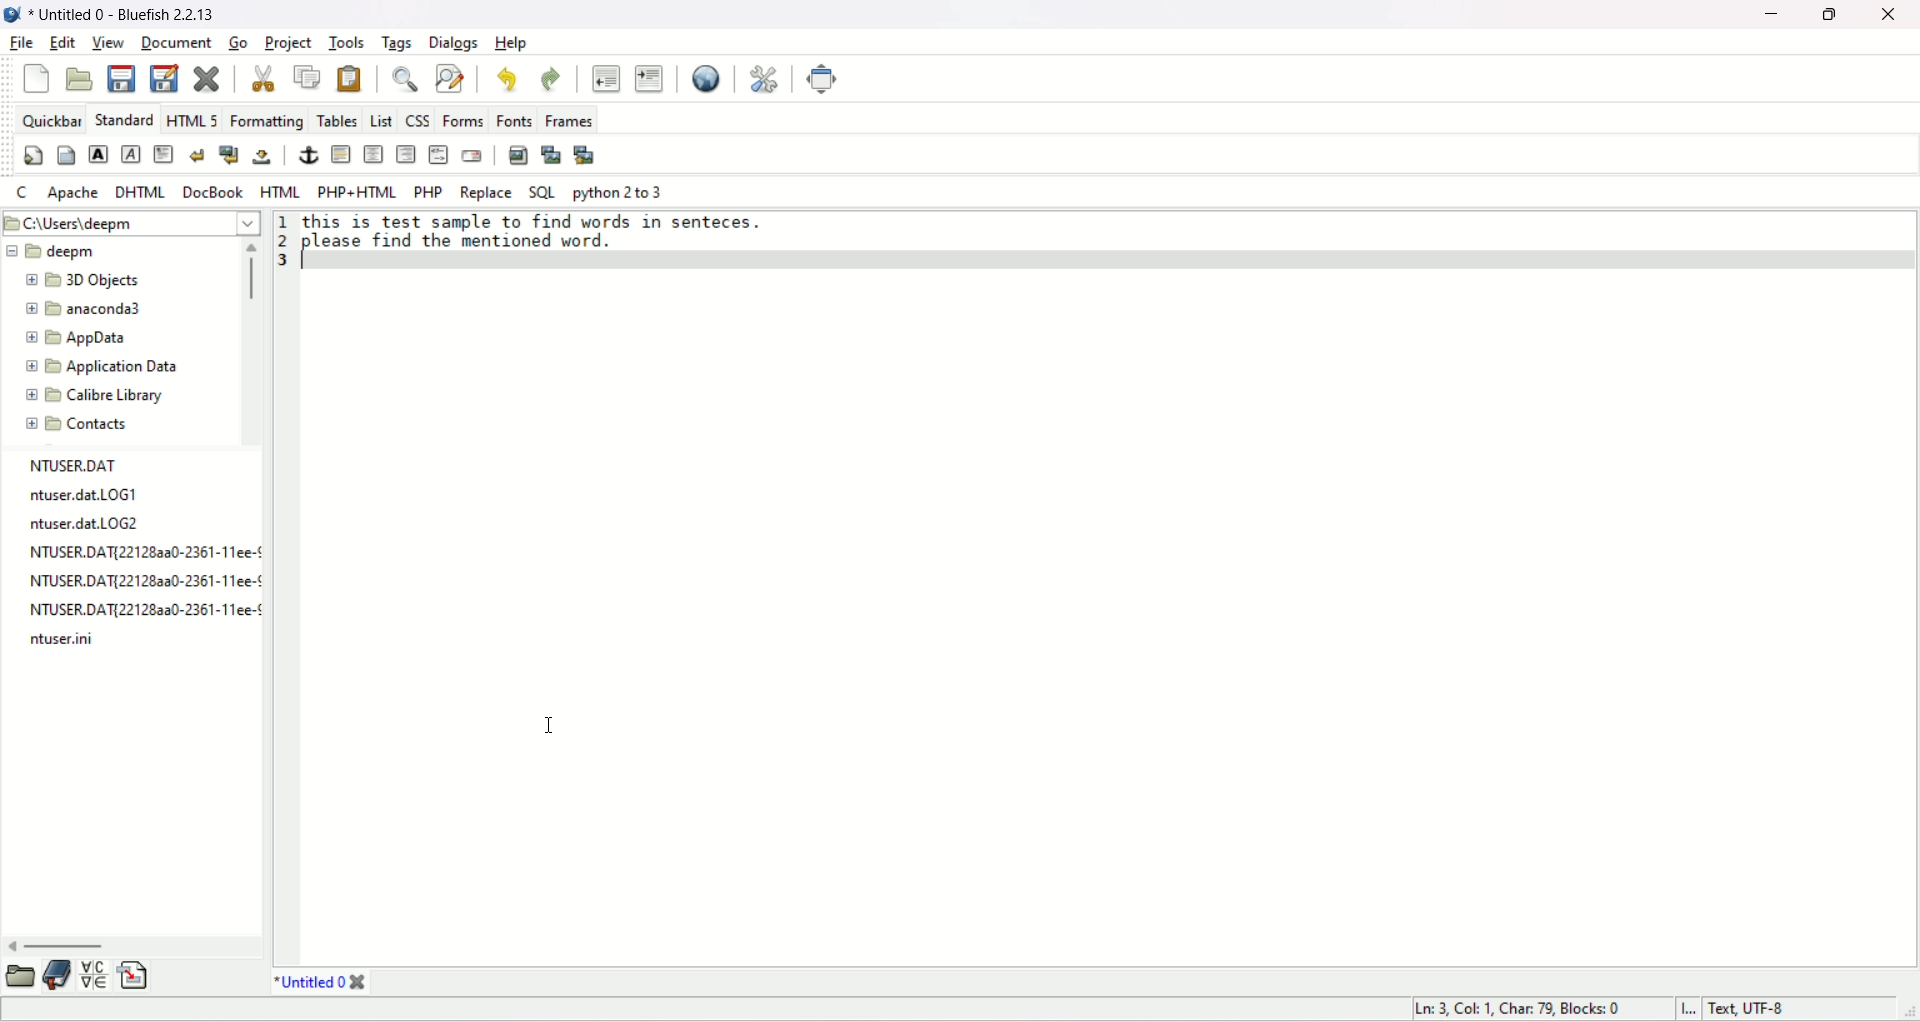  What do you see at coordinates (127, 15) in the screenshot?
I see `* Untitled 0 - Bluefish 2.2.13` at bounding box center [127, 15].